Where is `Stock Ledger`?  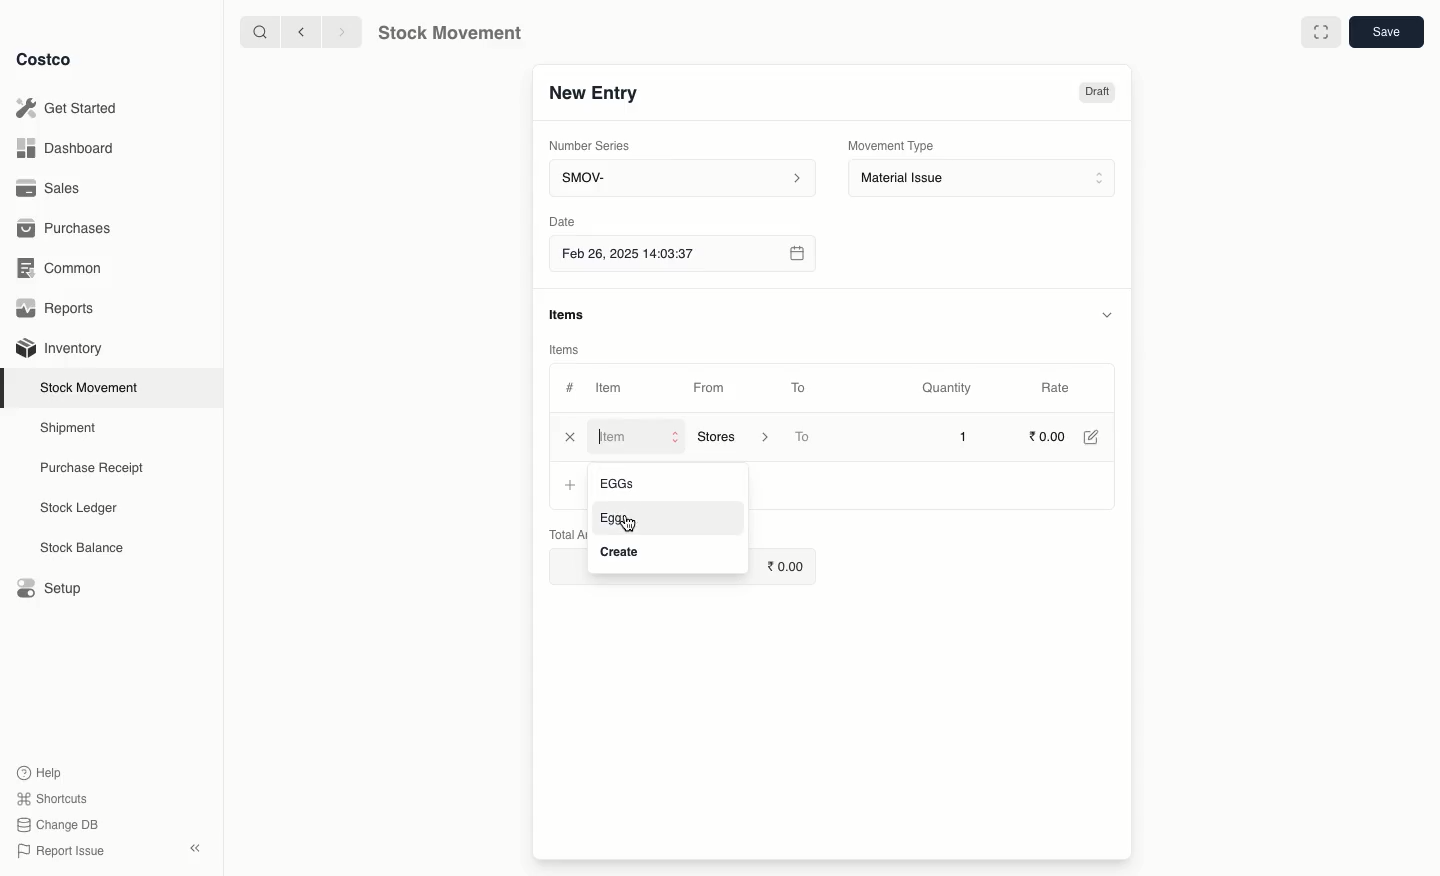 Stock Ledger is located at coordinates (79, 510).